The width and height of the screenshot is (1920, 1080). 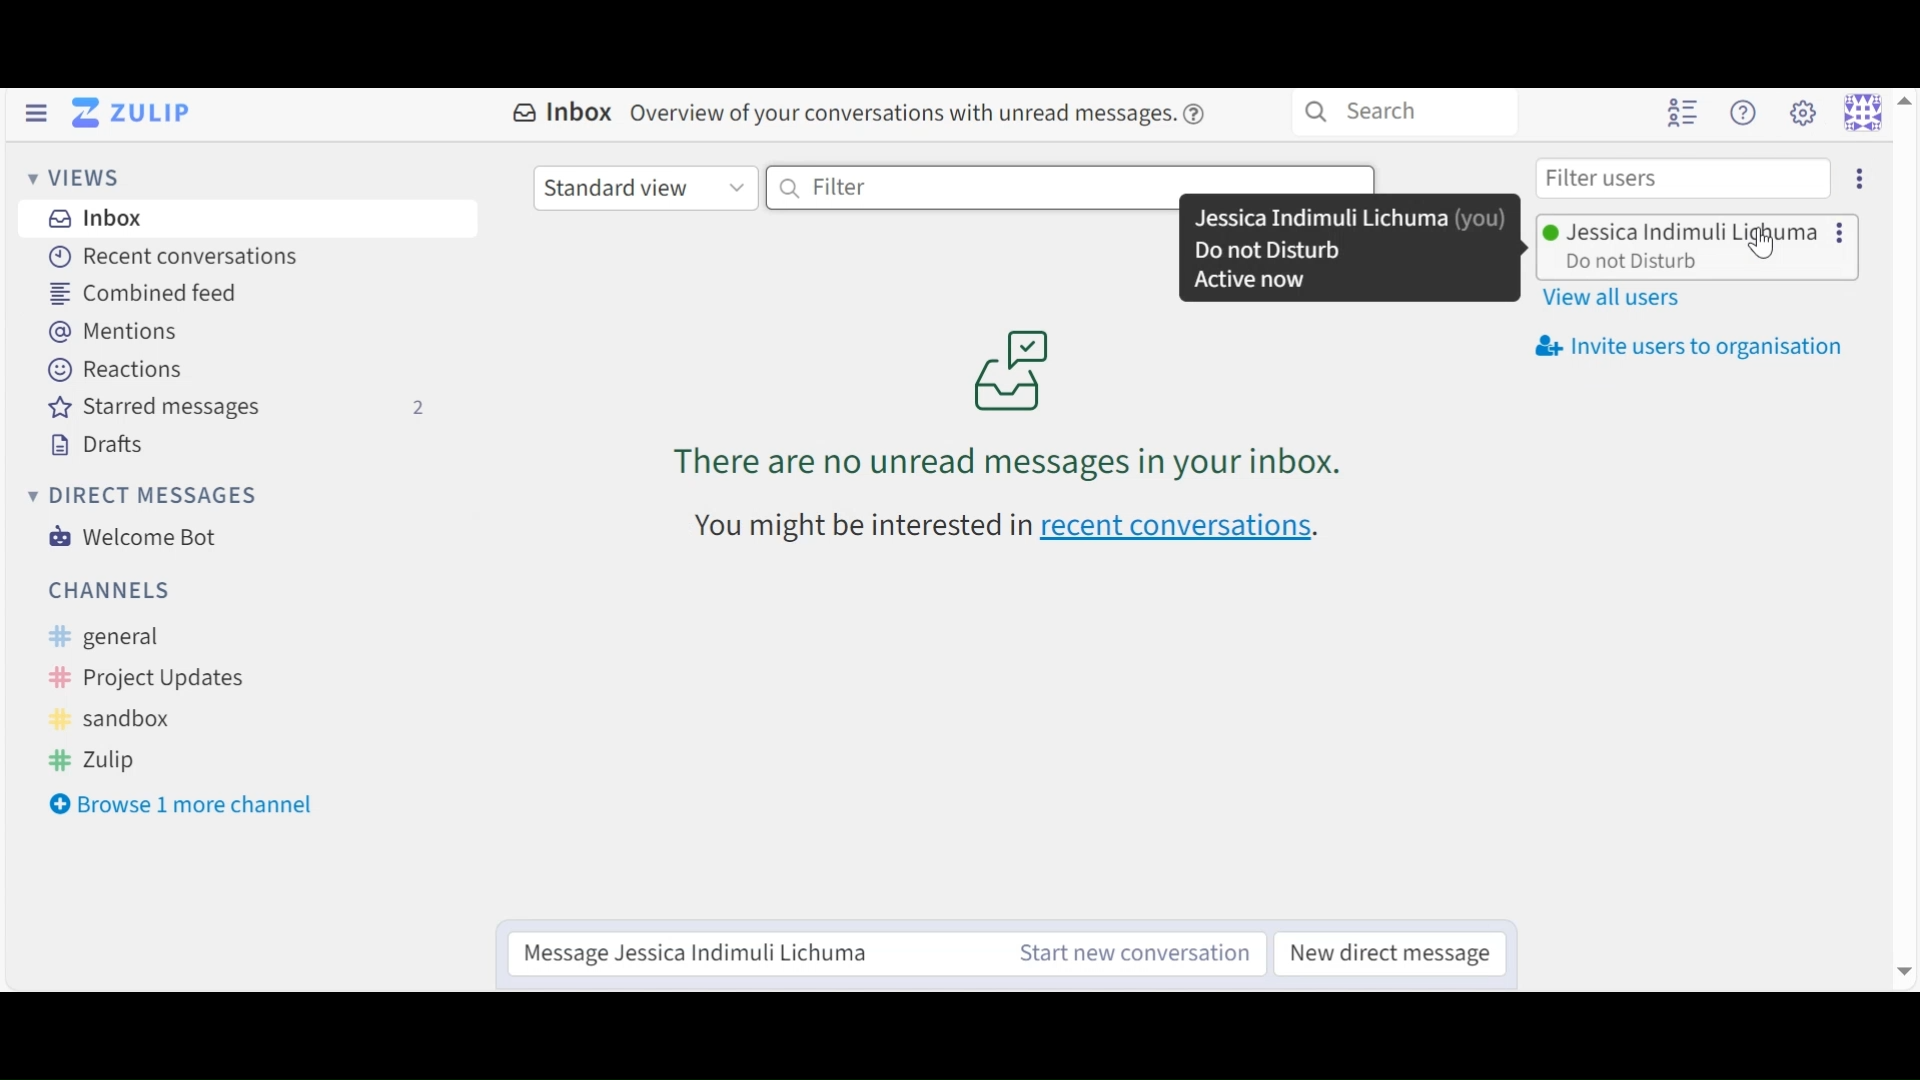 I want to click on general, so click(x=127, y=636).